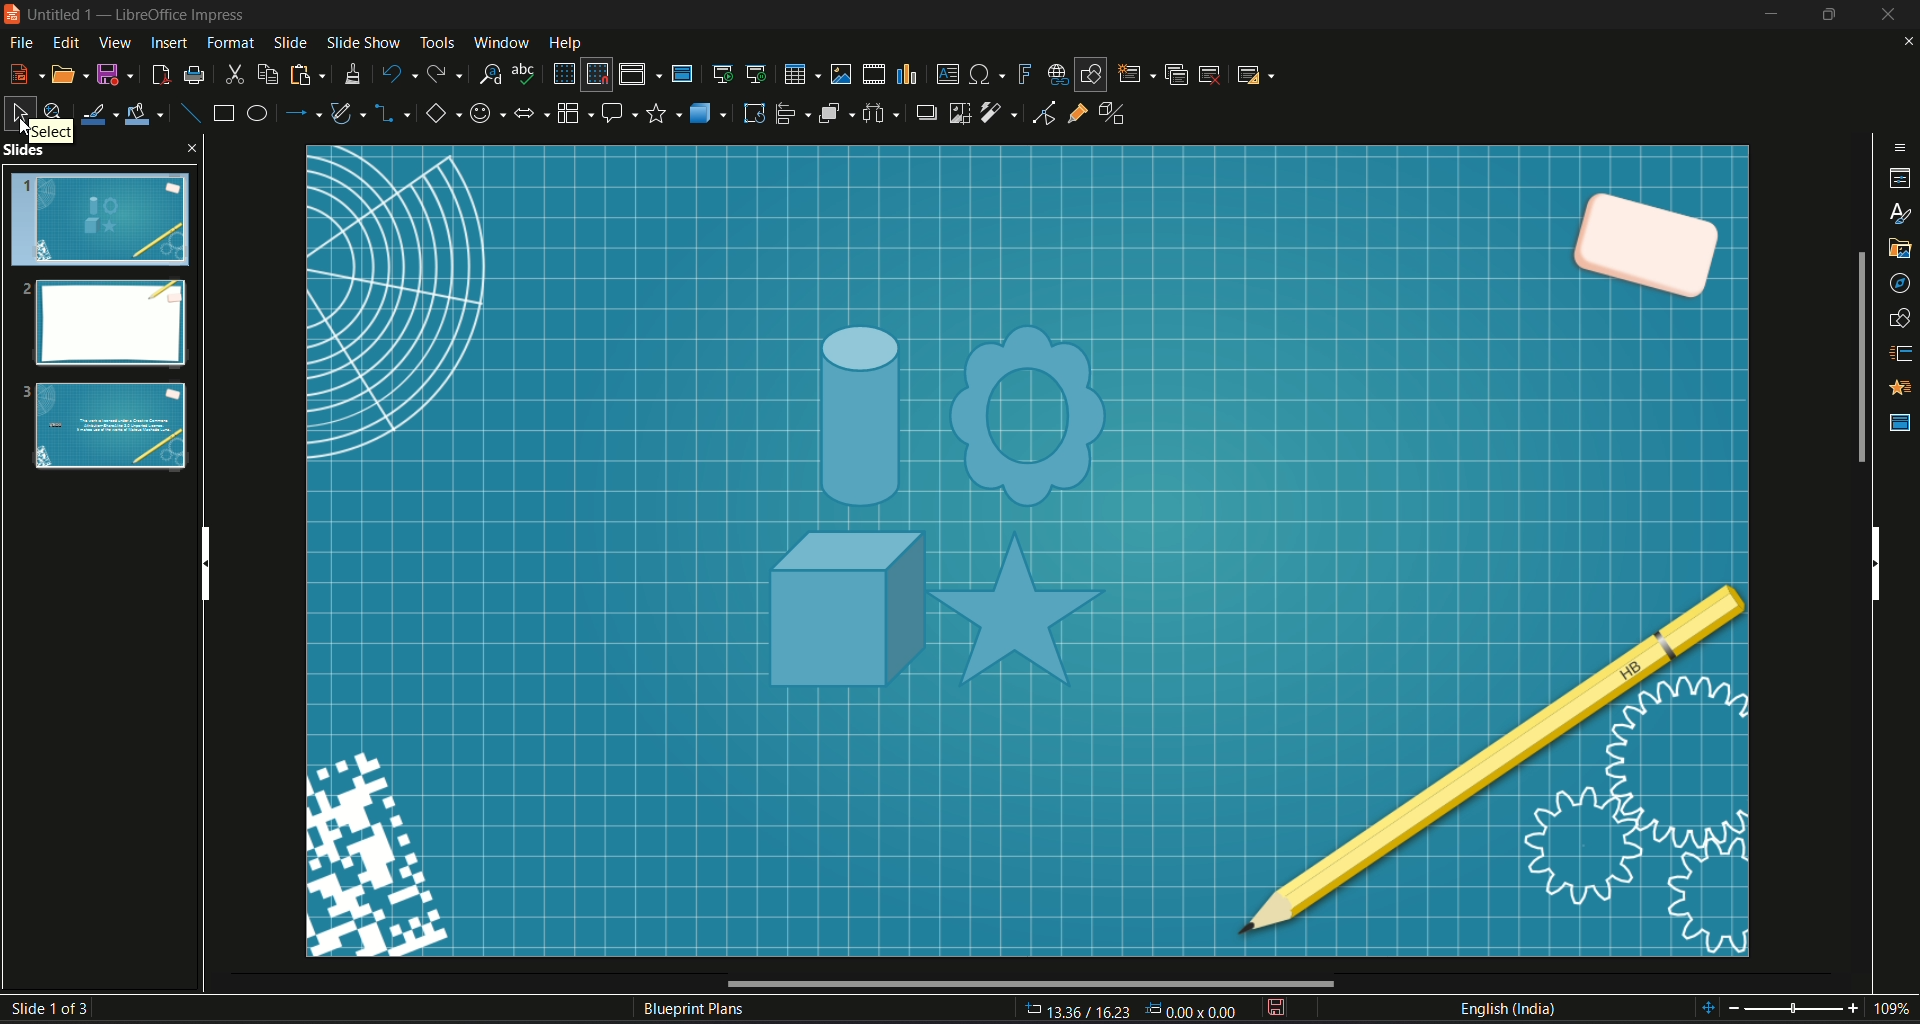 The height and width of the screenshot is (1024, 1920). I want to click on gallery, so click(1901, 249).